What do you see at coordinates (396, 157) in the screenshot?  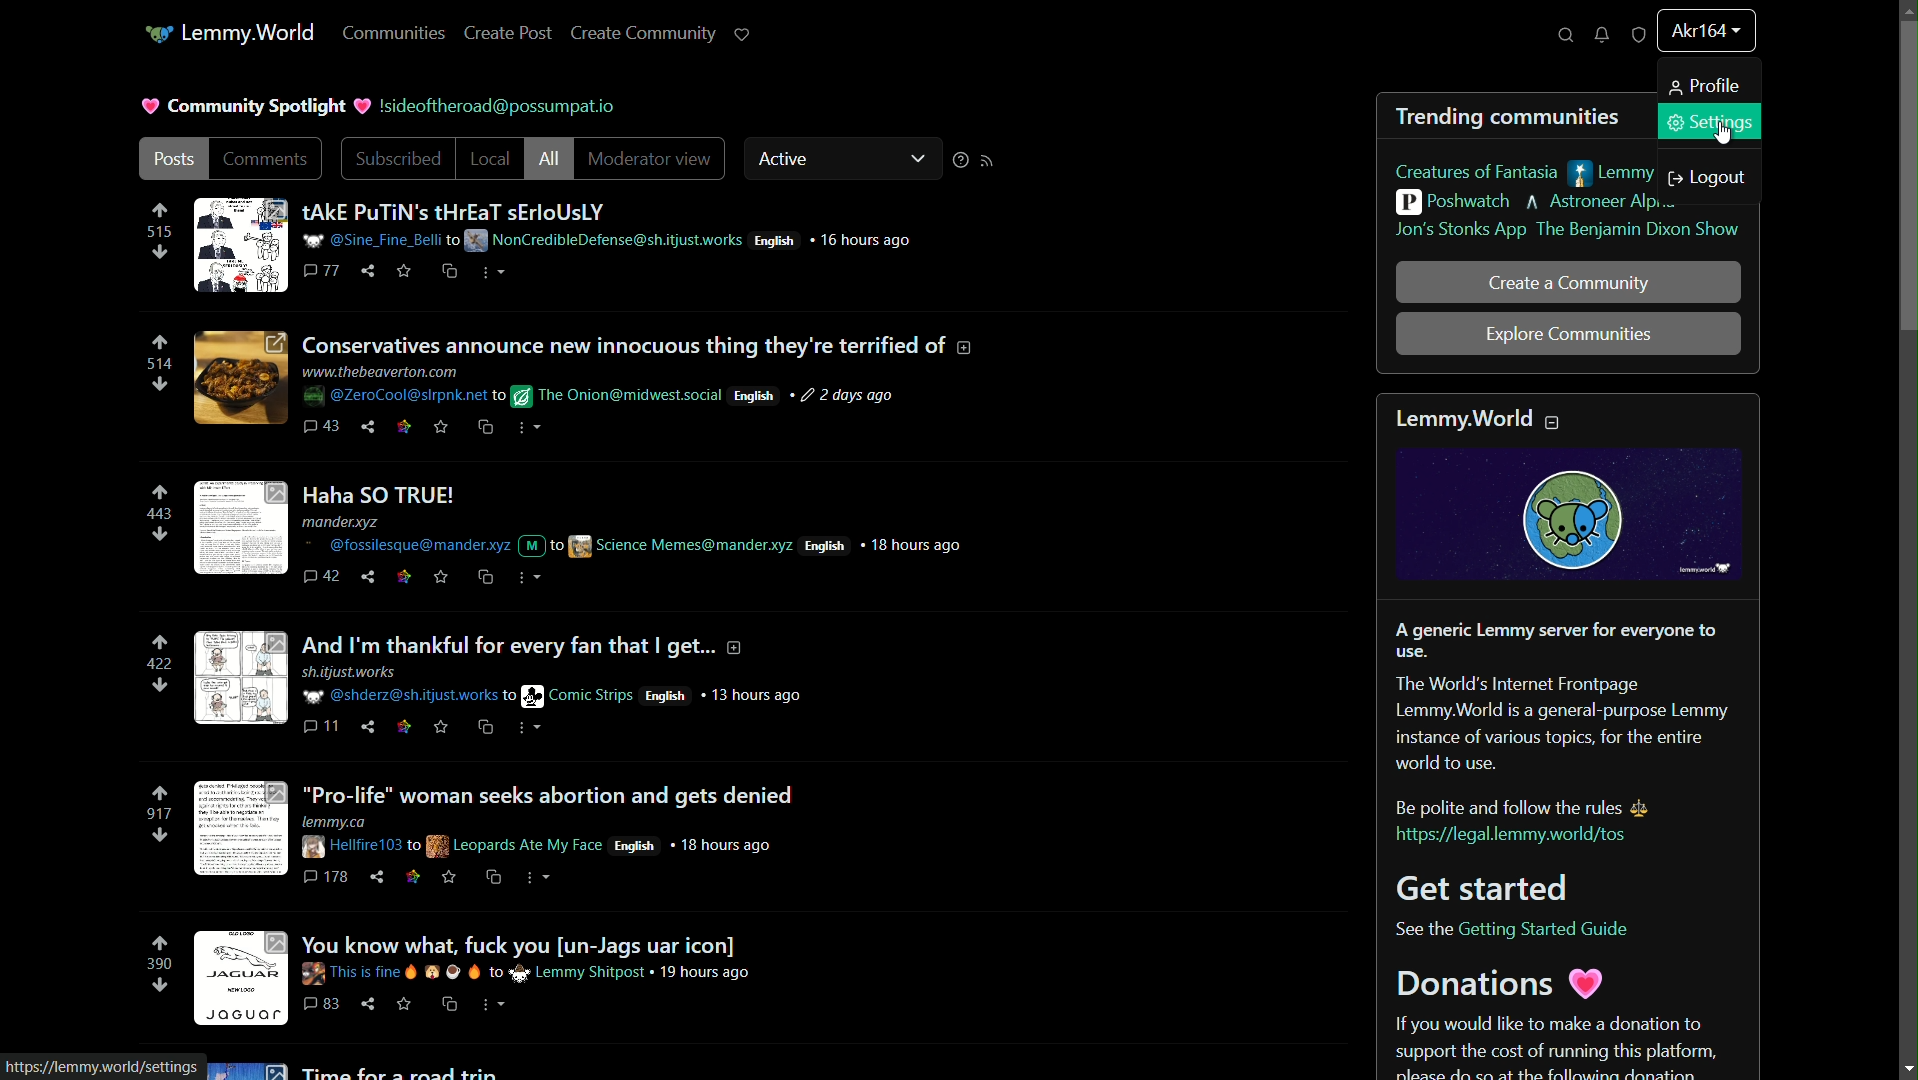 I see `subscribed` at bounding box center [396, 157].